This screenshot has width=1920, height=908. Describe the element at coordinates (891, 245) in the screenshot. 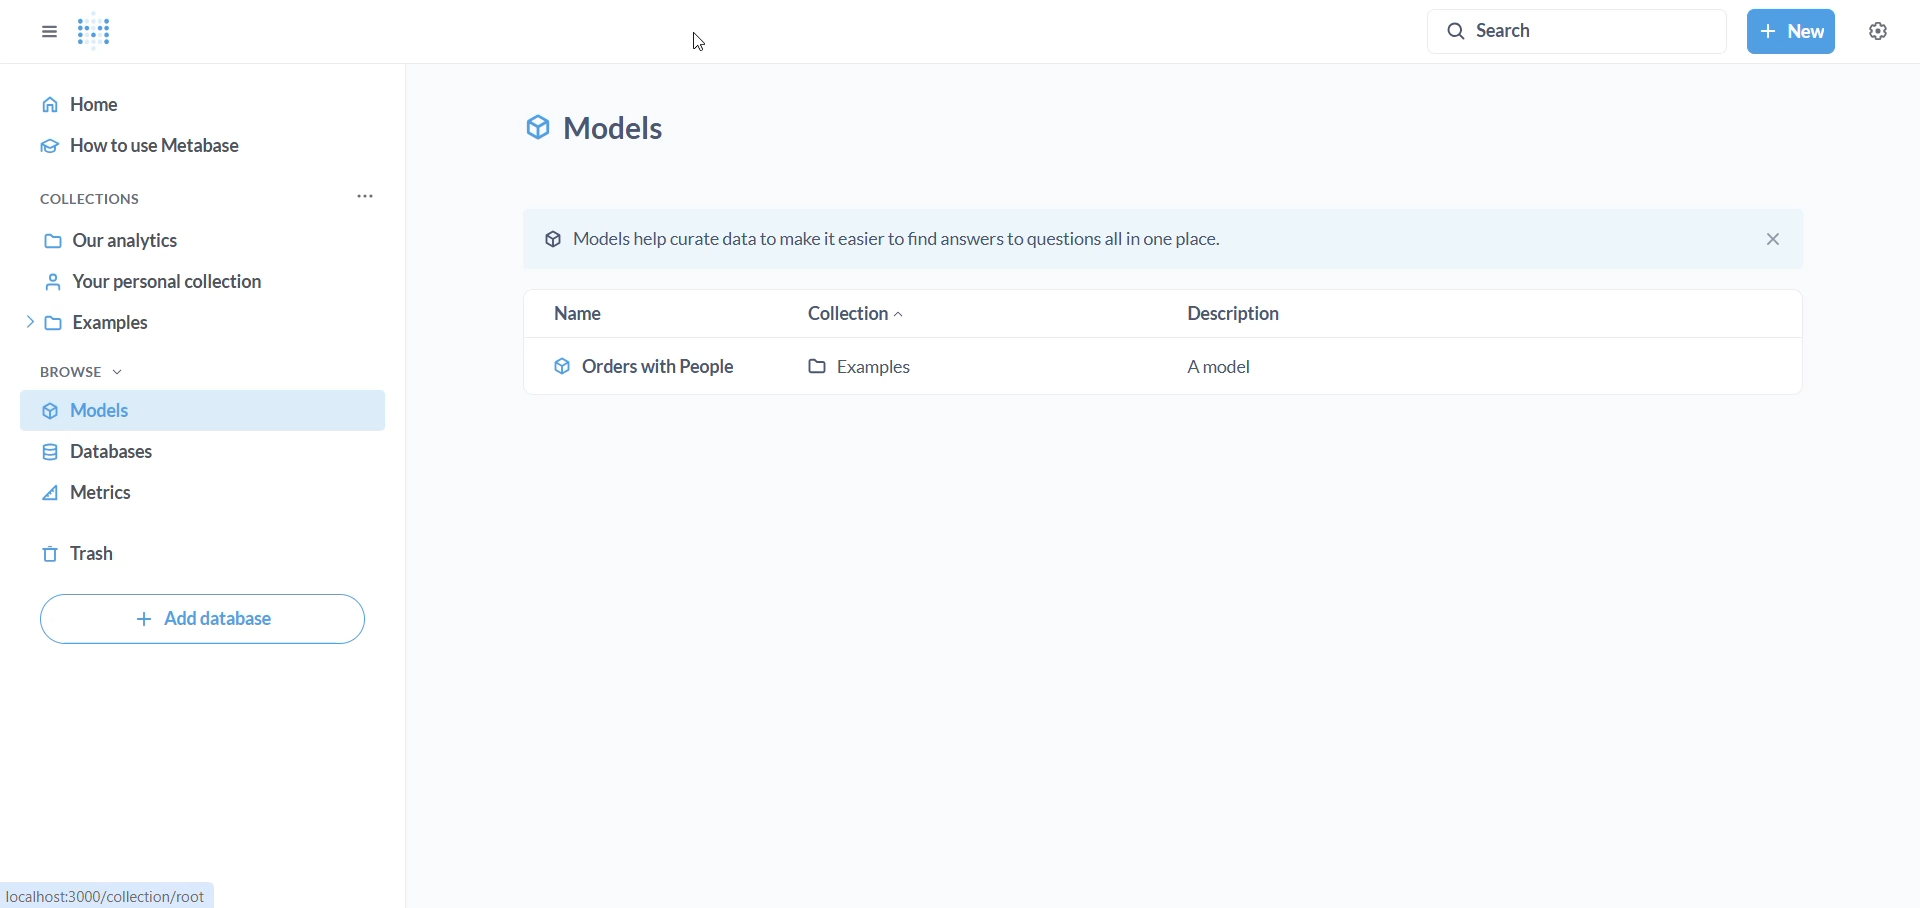

I see `© Models help curate data to make it easier to find answers to questions all in one place.` at that location.